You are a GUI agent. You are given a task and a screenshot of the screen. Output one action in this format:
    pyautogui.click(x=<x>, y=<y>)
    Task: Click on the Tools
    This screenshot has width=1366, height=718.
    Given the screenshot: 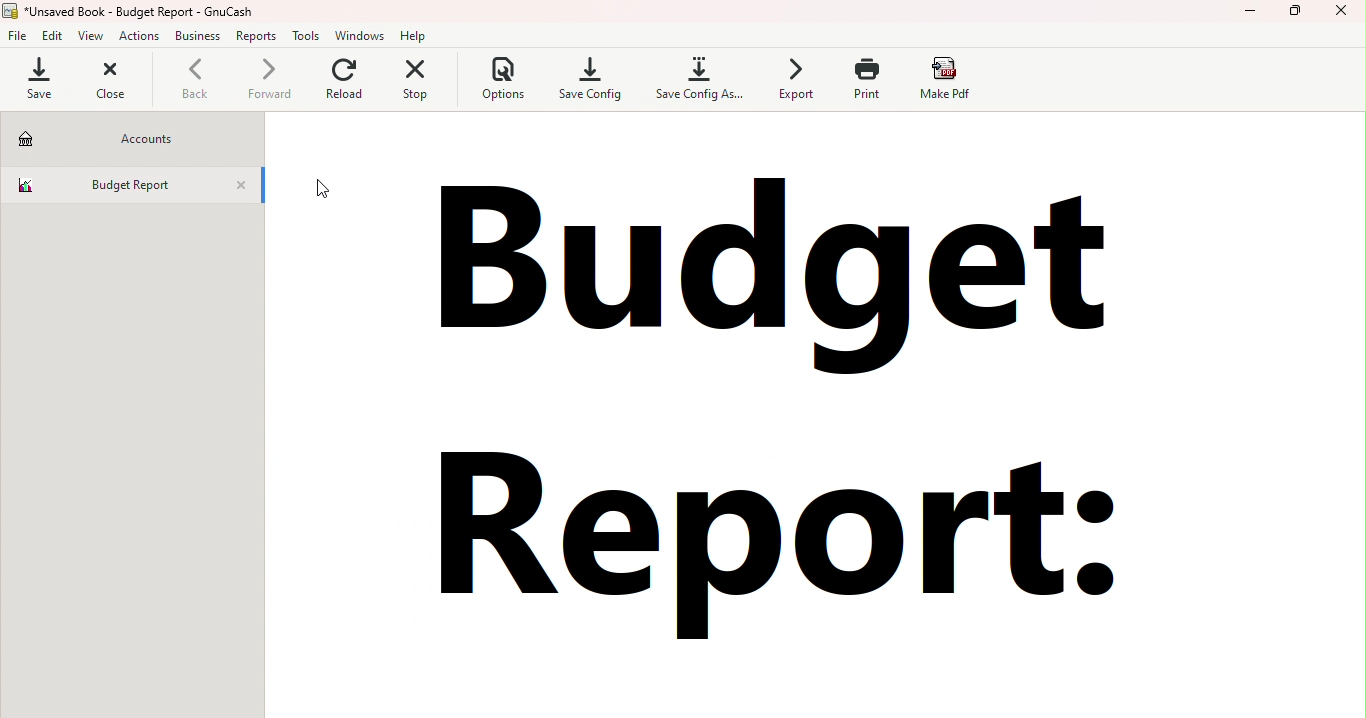 What is the action you would take?
    pyautogui.click(x=308, y=36)
    